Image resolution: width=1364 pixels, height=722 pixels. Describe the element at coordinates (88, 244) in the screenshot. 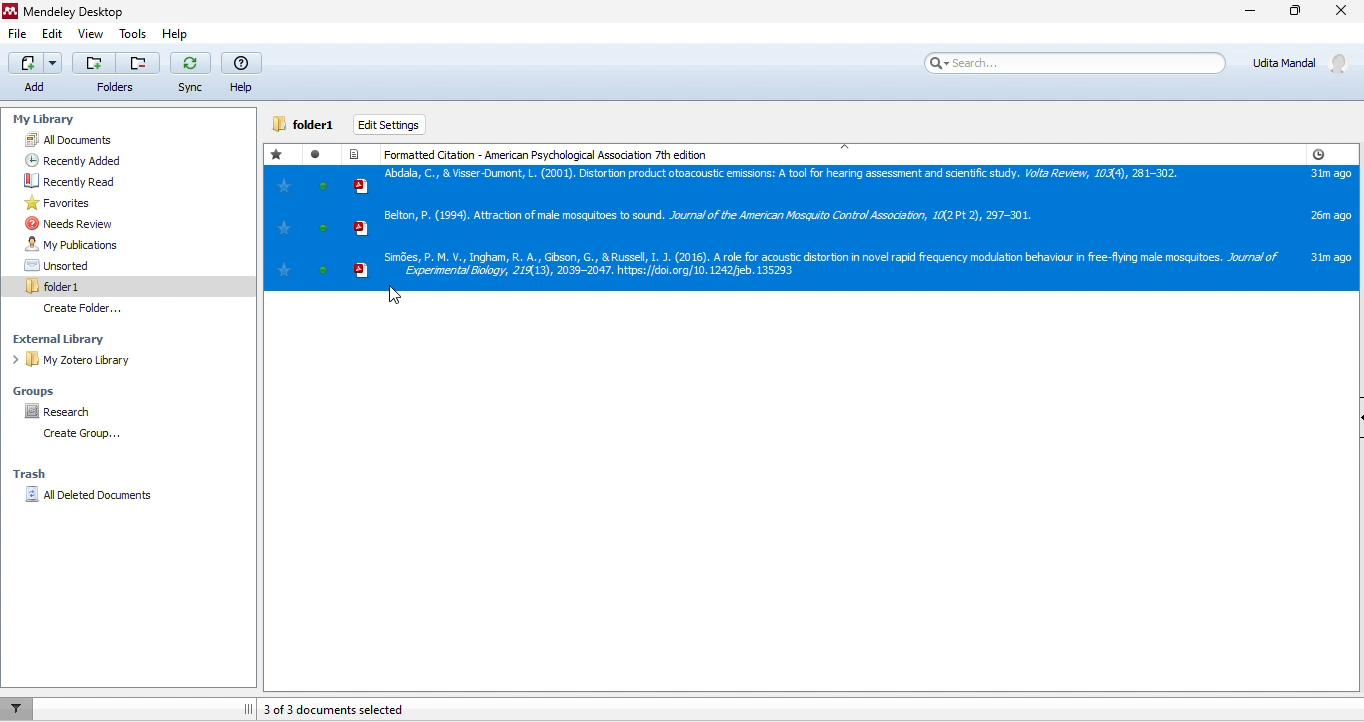

I see `my publications` at that location.